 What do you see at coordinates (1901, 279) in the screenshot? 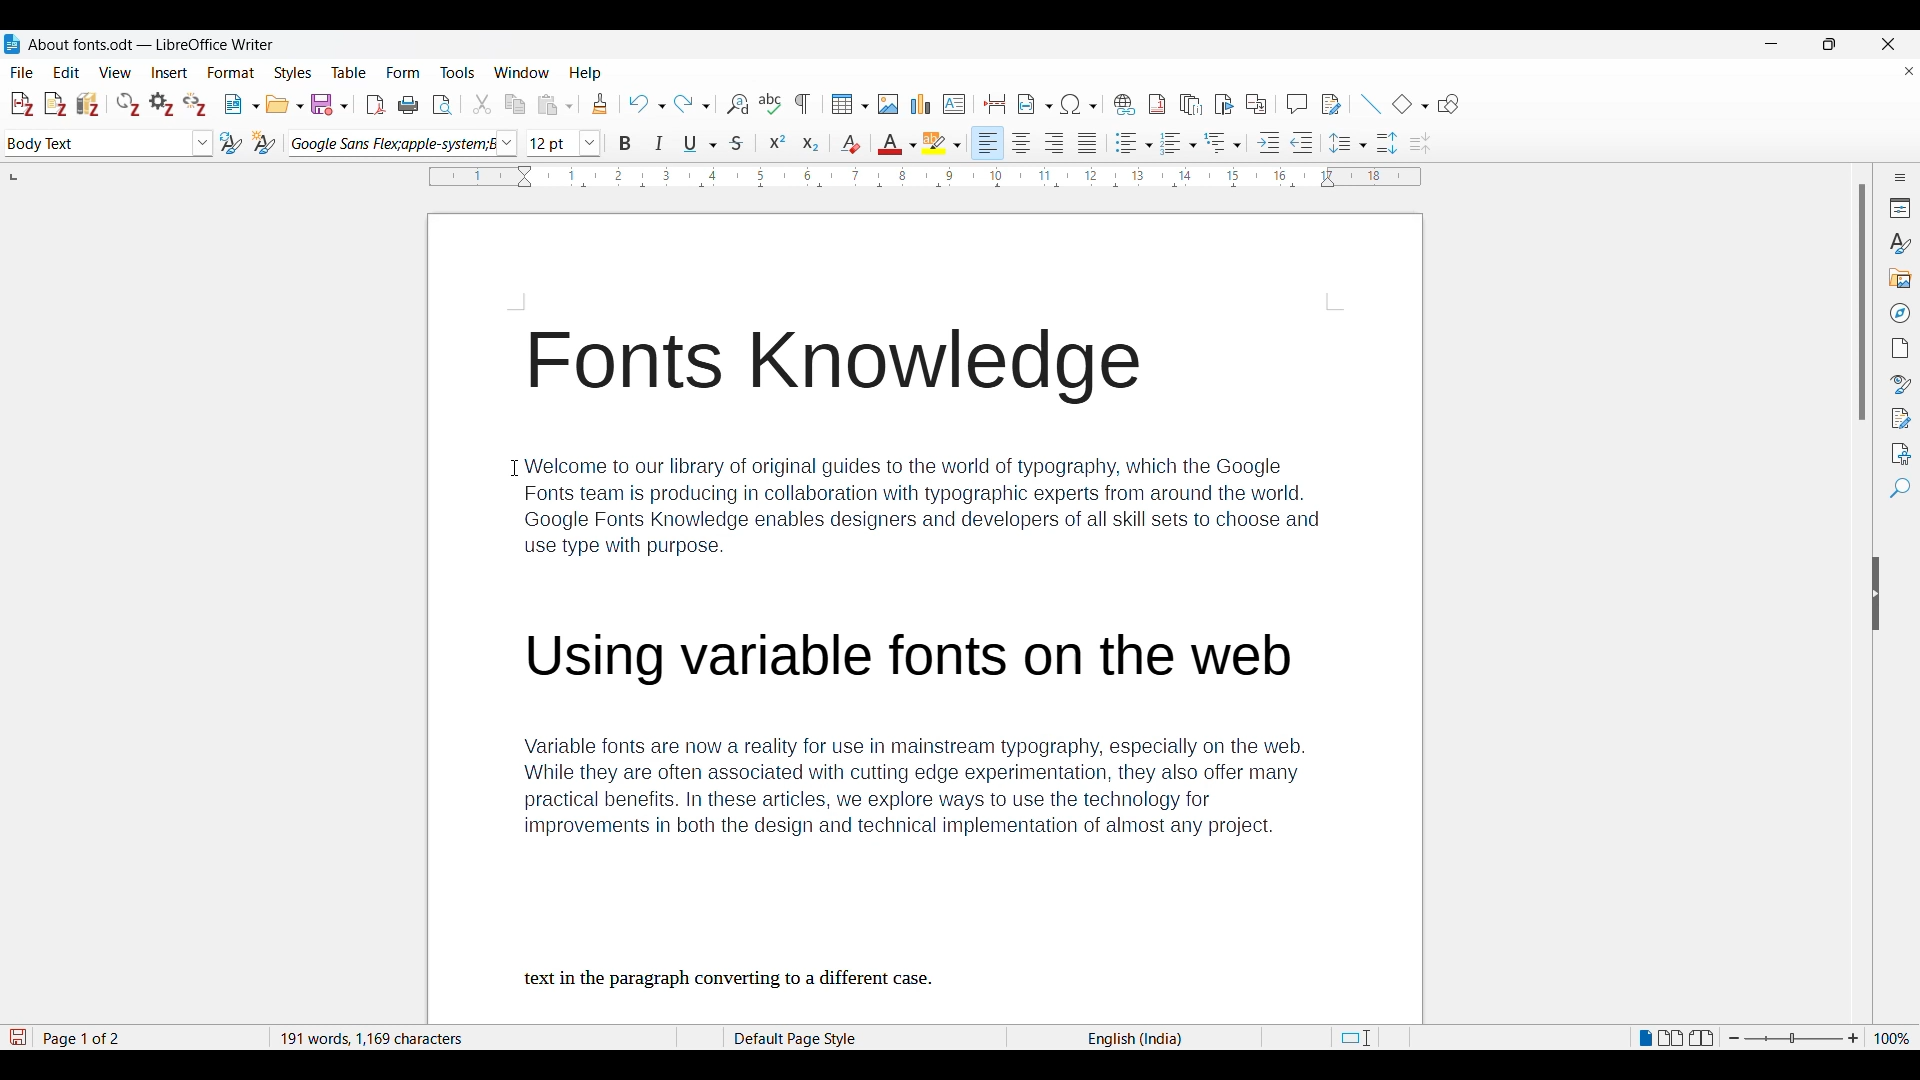
I see `Gallery` at bounding box center [1901, 279].